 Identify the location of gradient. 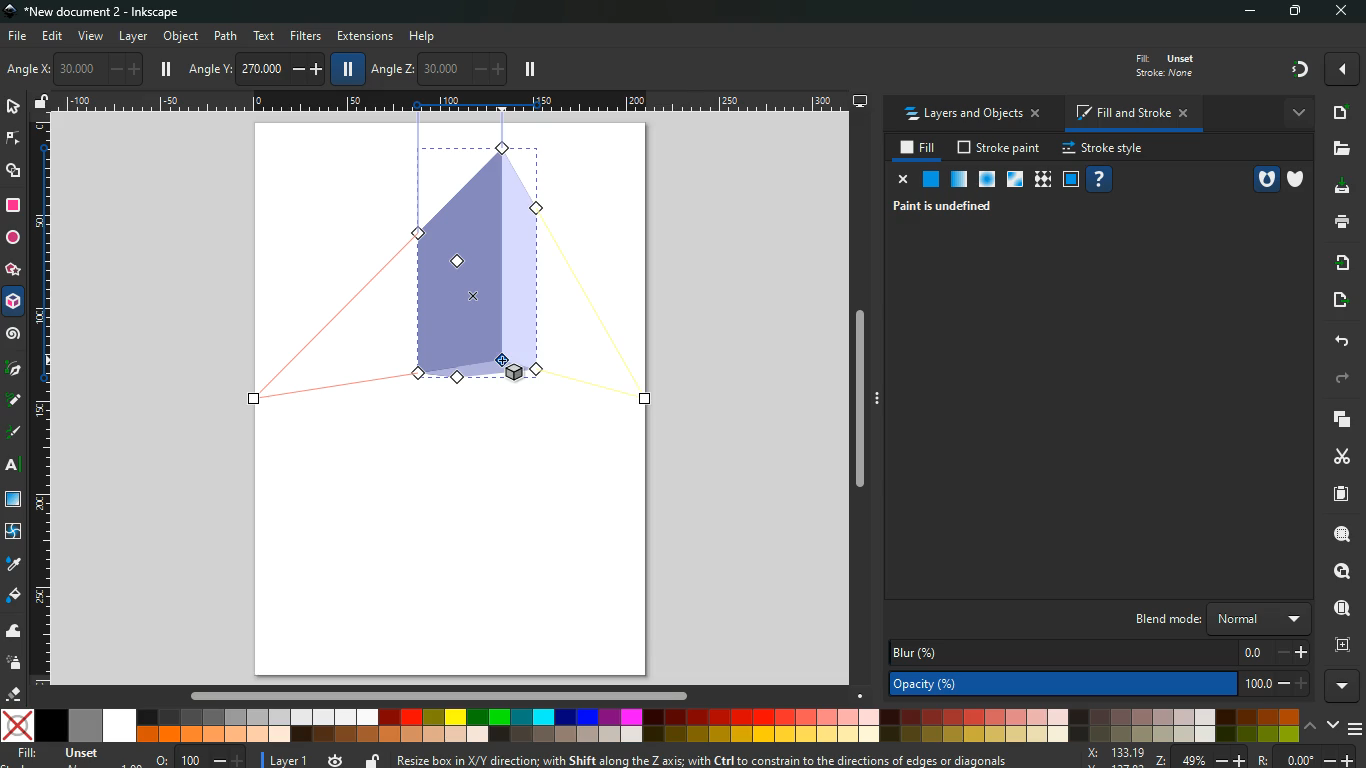
(1301, 68).